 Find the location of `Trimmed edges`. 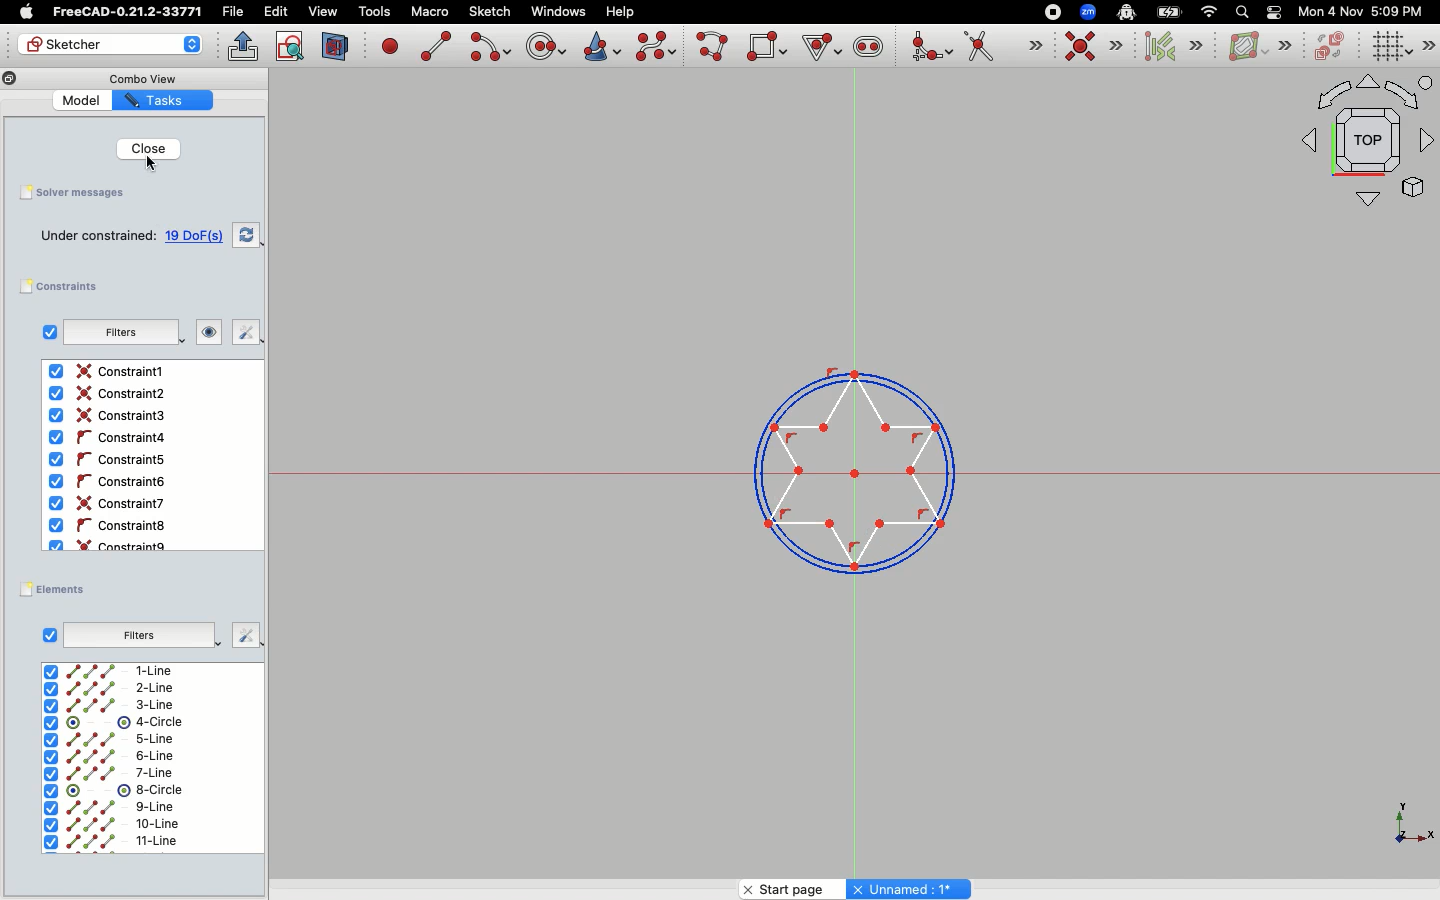

Trimmed edges is located at coordinates (867, 469).